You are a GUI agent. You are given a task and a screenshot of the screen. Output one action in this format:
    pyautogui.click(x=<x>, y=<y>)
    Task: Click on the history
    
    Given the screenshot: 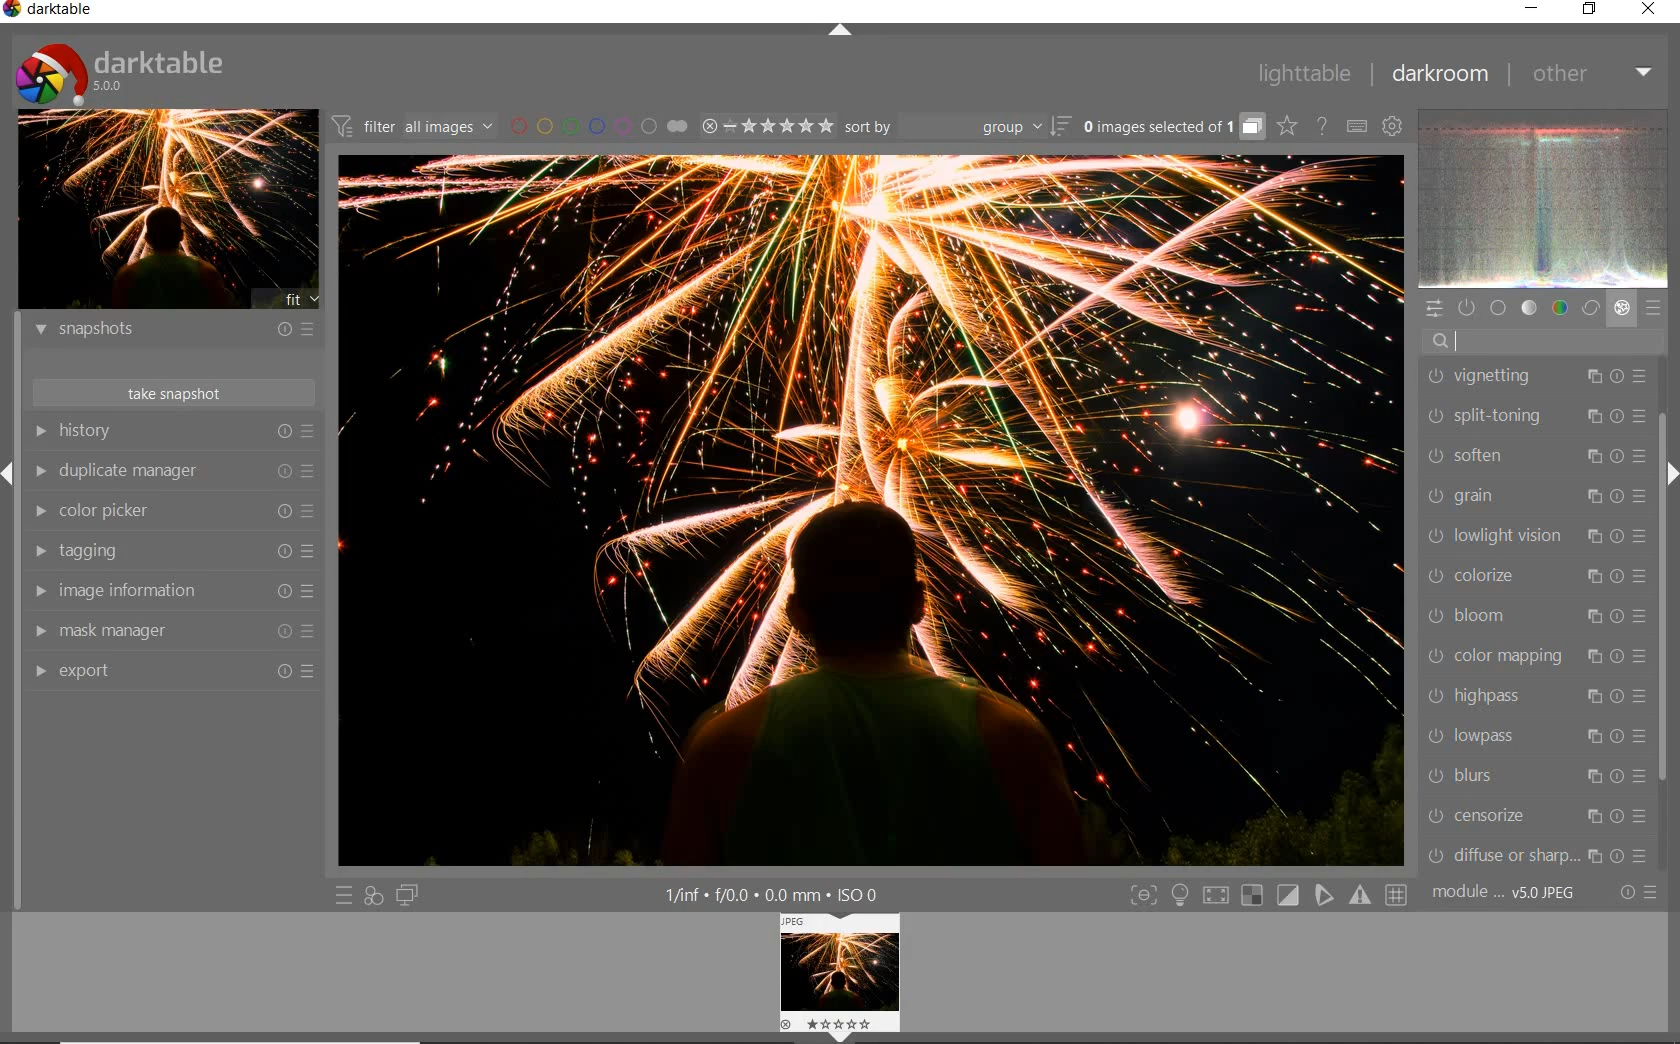 What is the action you would take?
    pyautogui.click(x=175, y=433)
    